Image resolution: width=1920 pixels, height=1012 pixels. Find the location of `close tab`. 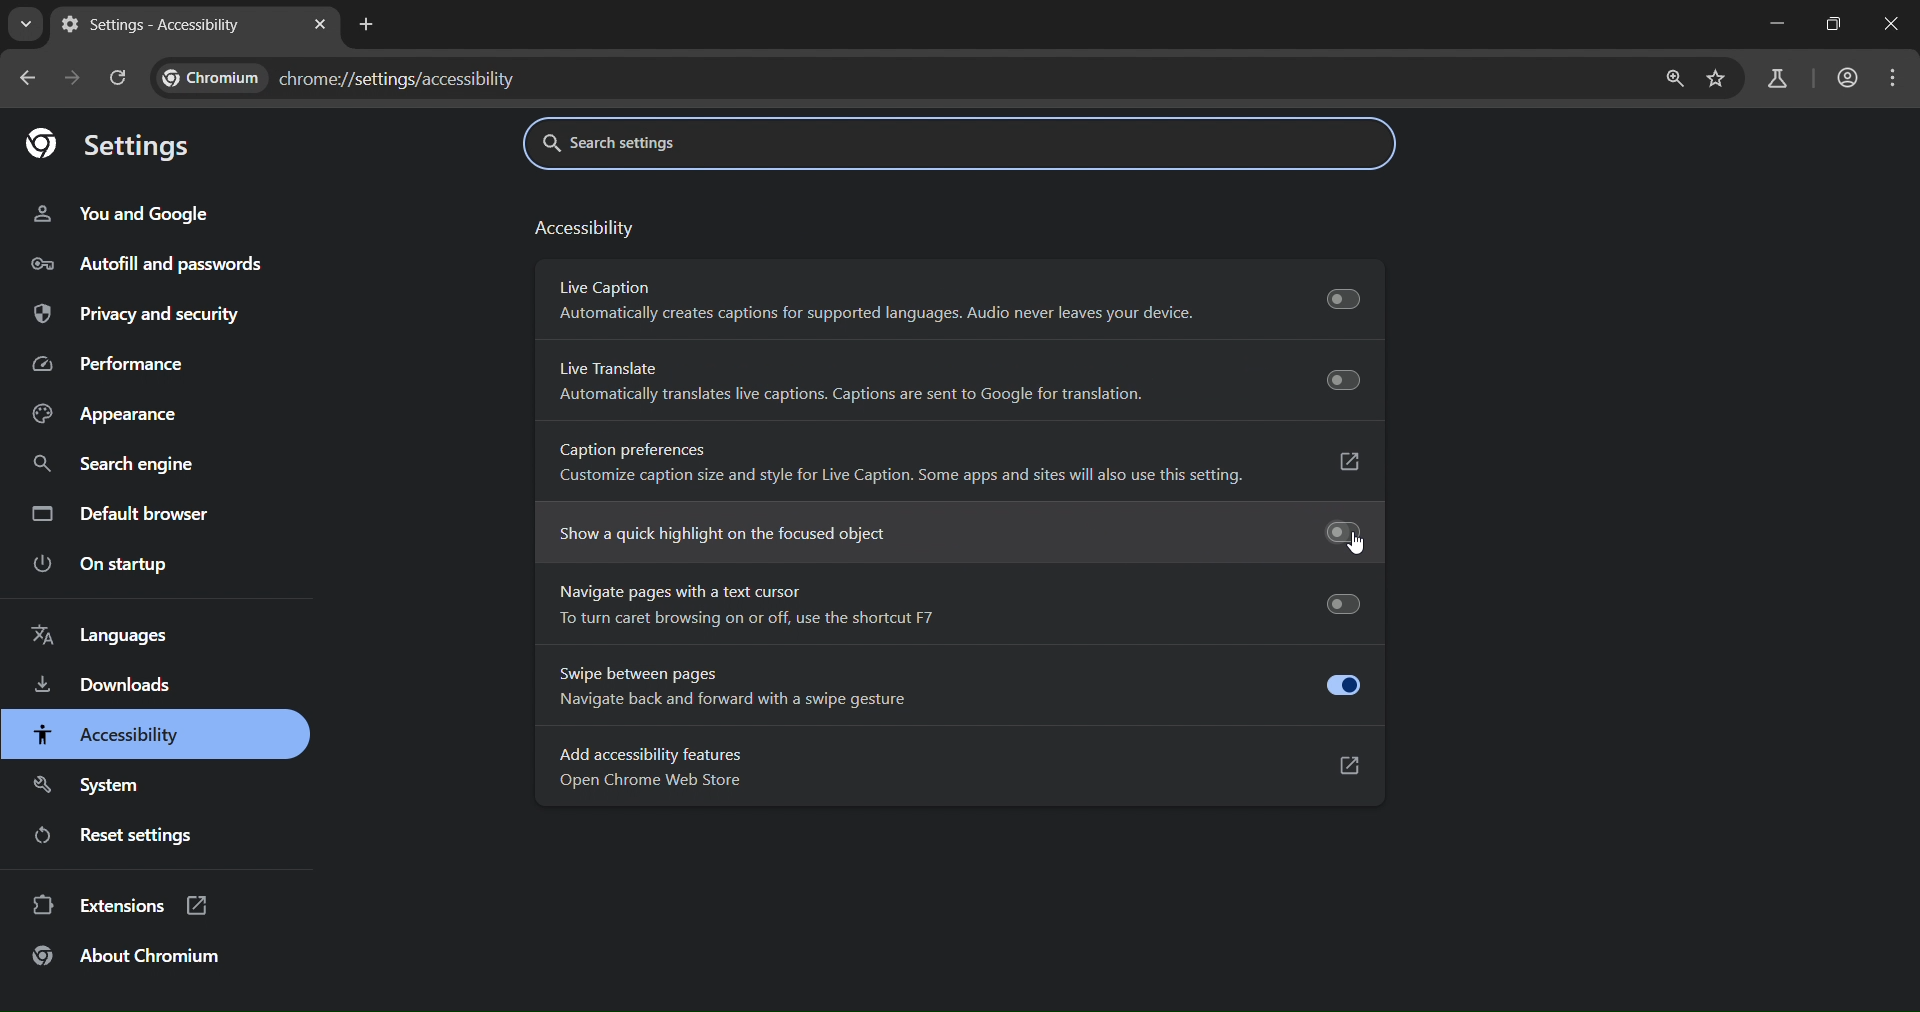

close tab is located at coordinates (320, 27).